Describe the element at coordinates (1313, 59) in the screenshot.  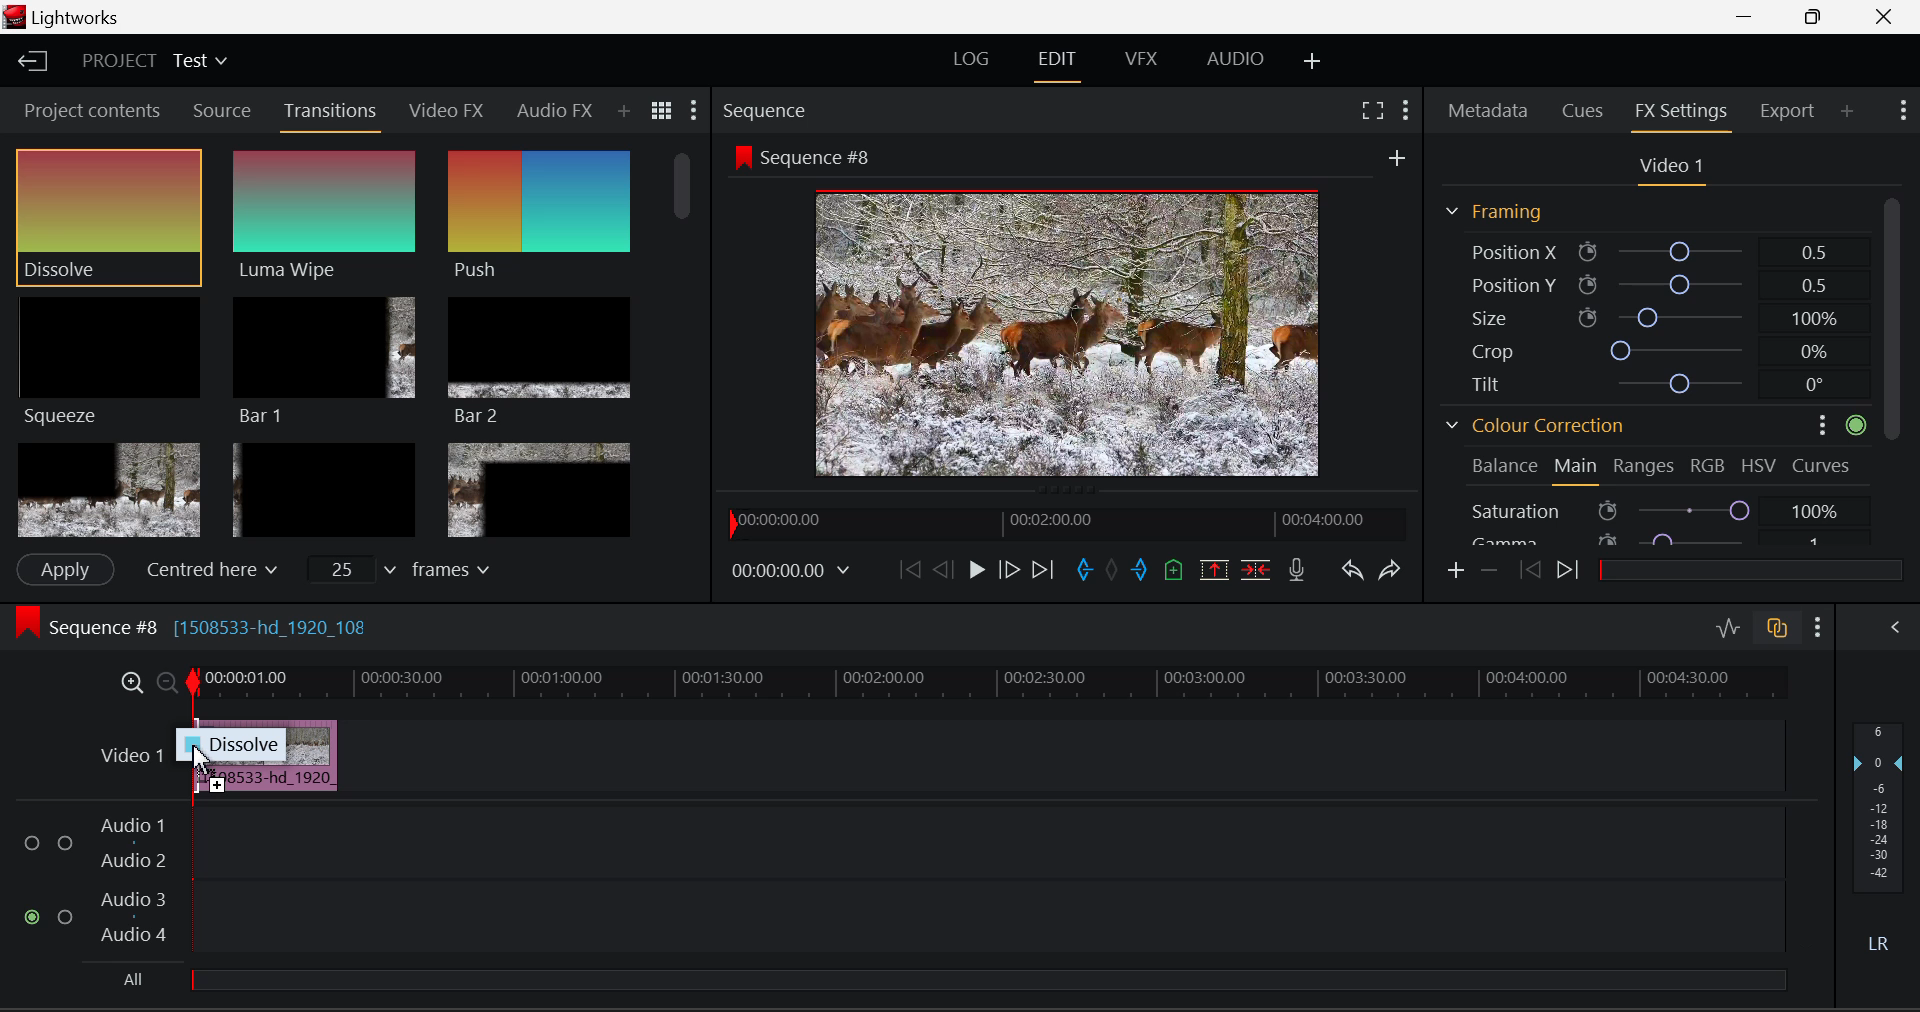
I see `Add Layout` at that location.